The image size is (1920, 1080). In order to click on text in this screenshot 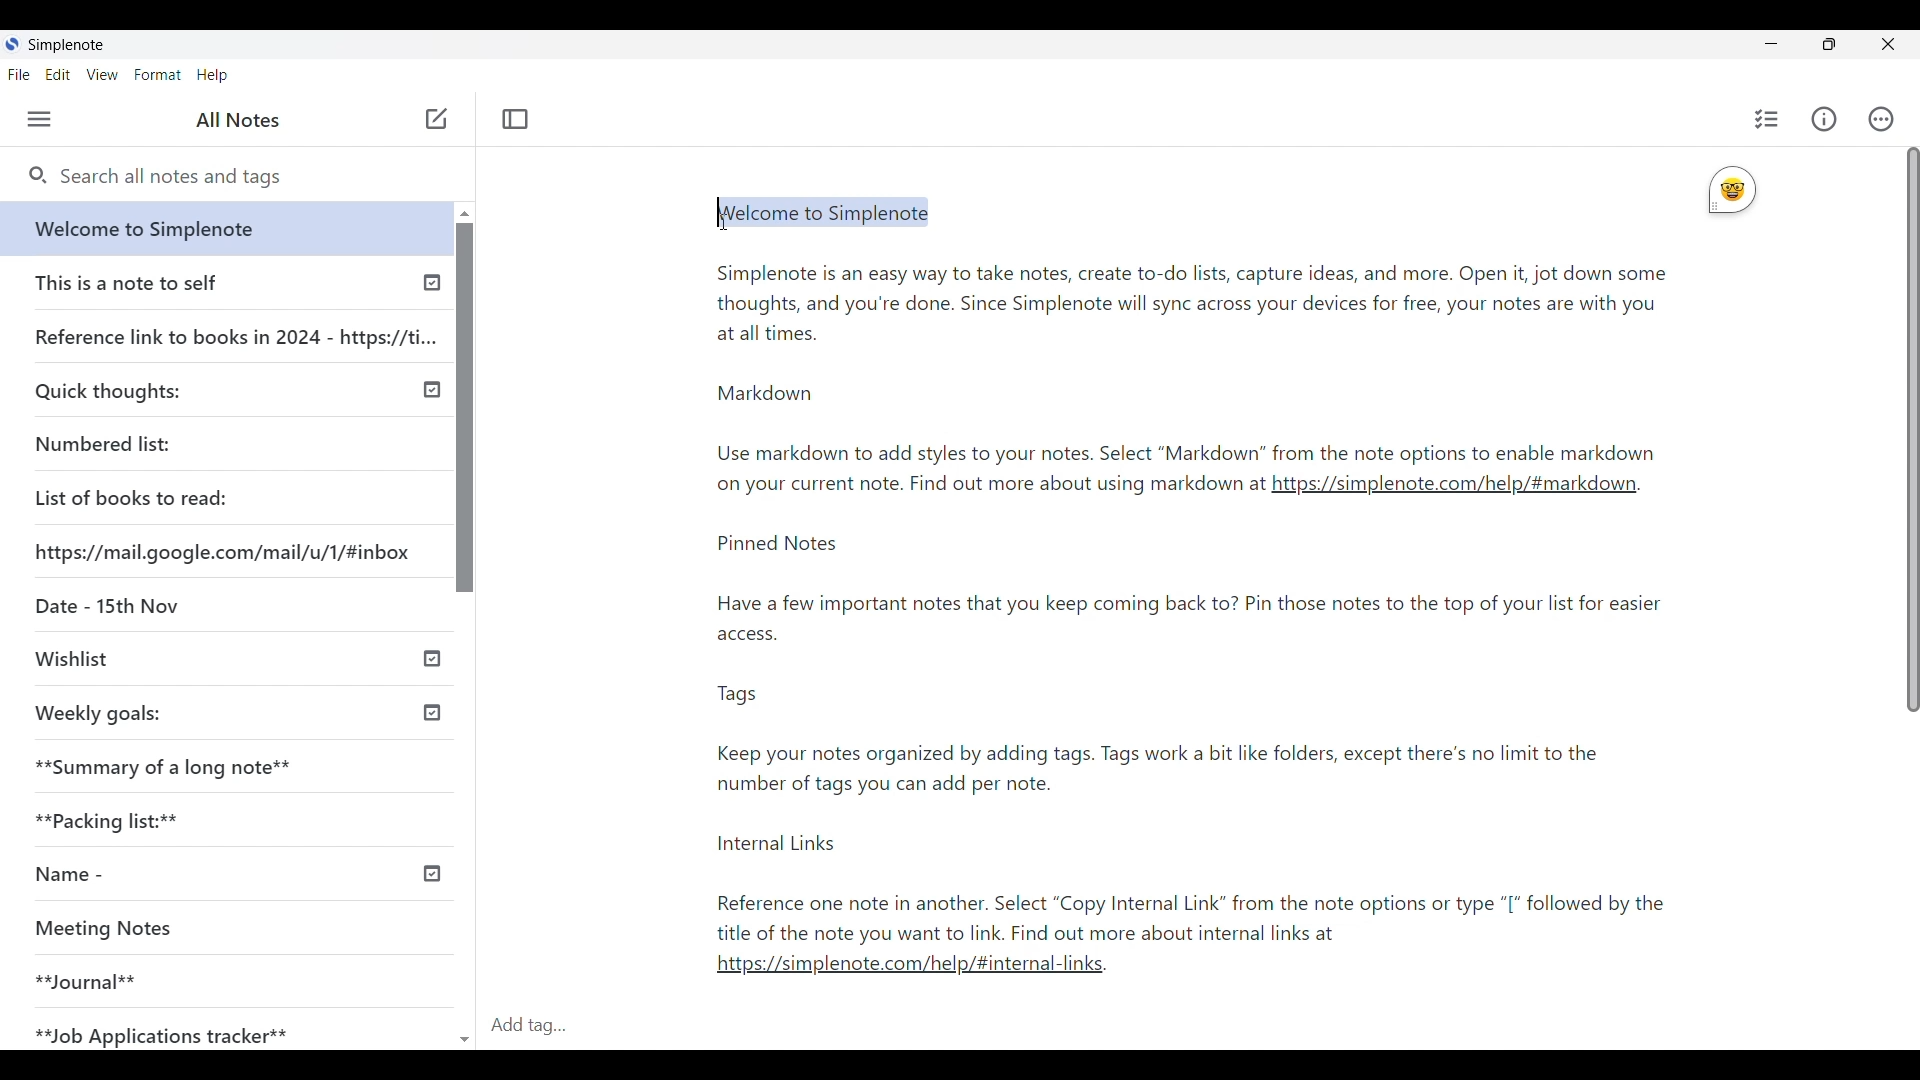, I will do `click(1210, 742)`.